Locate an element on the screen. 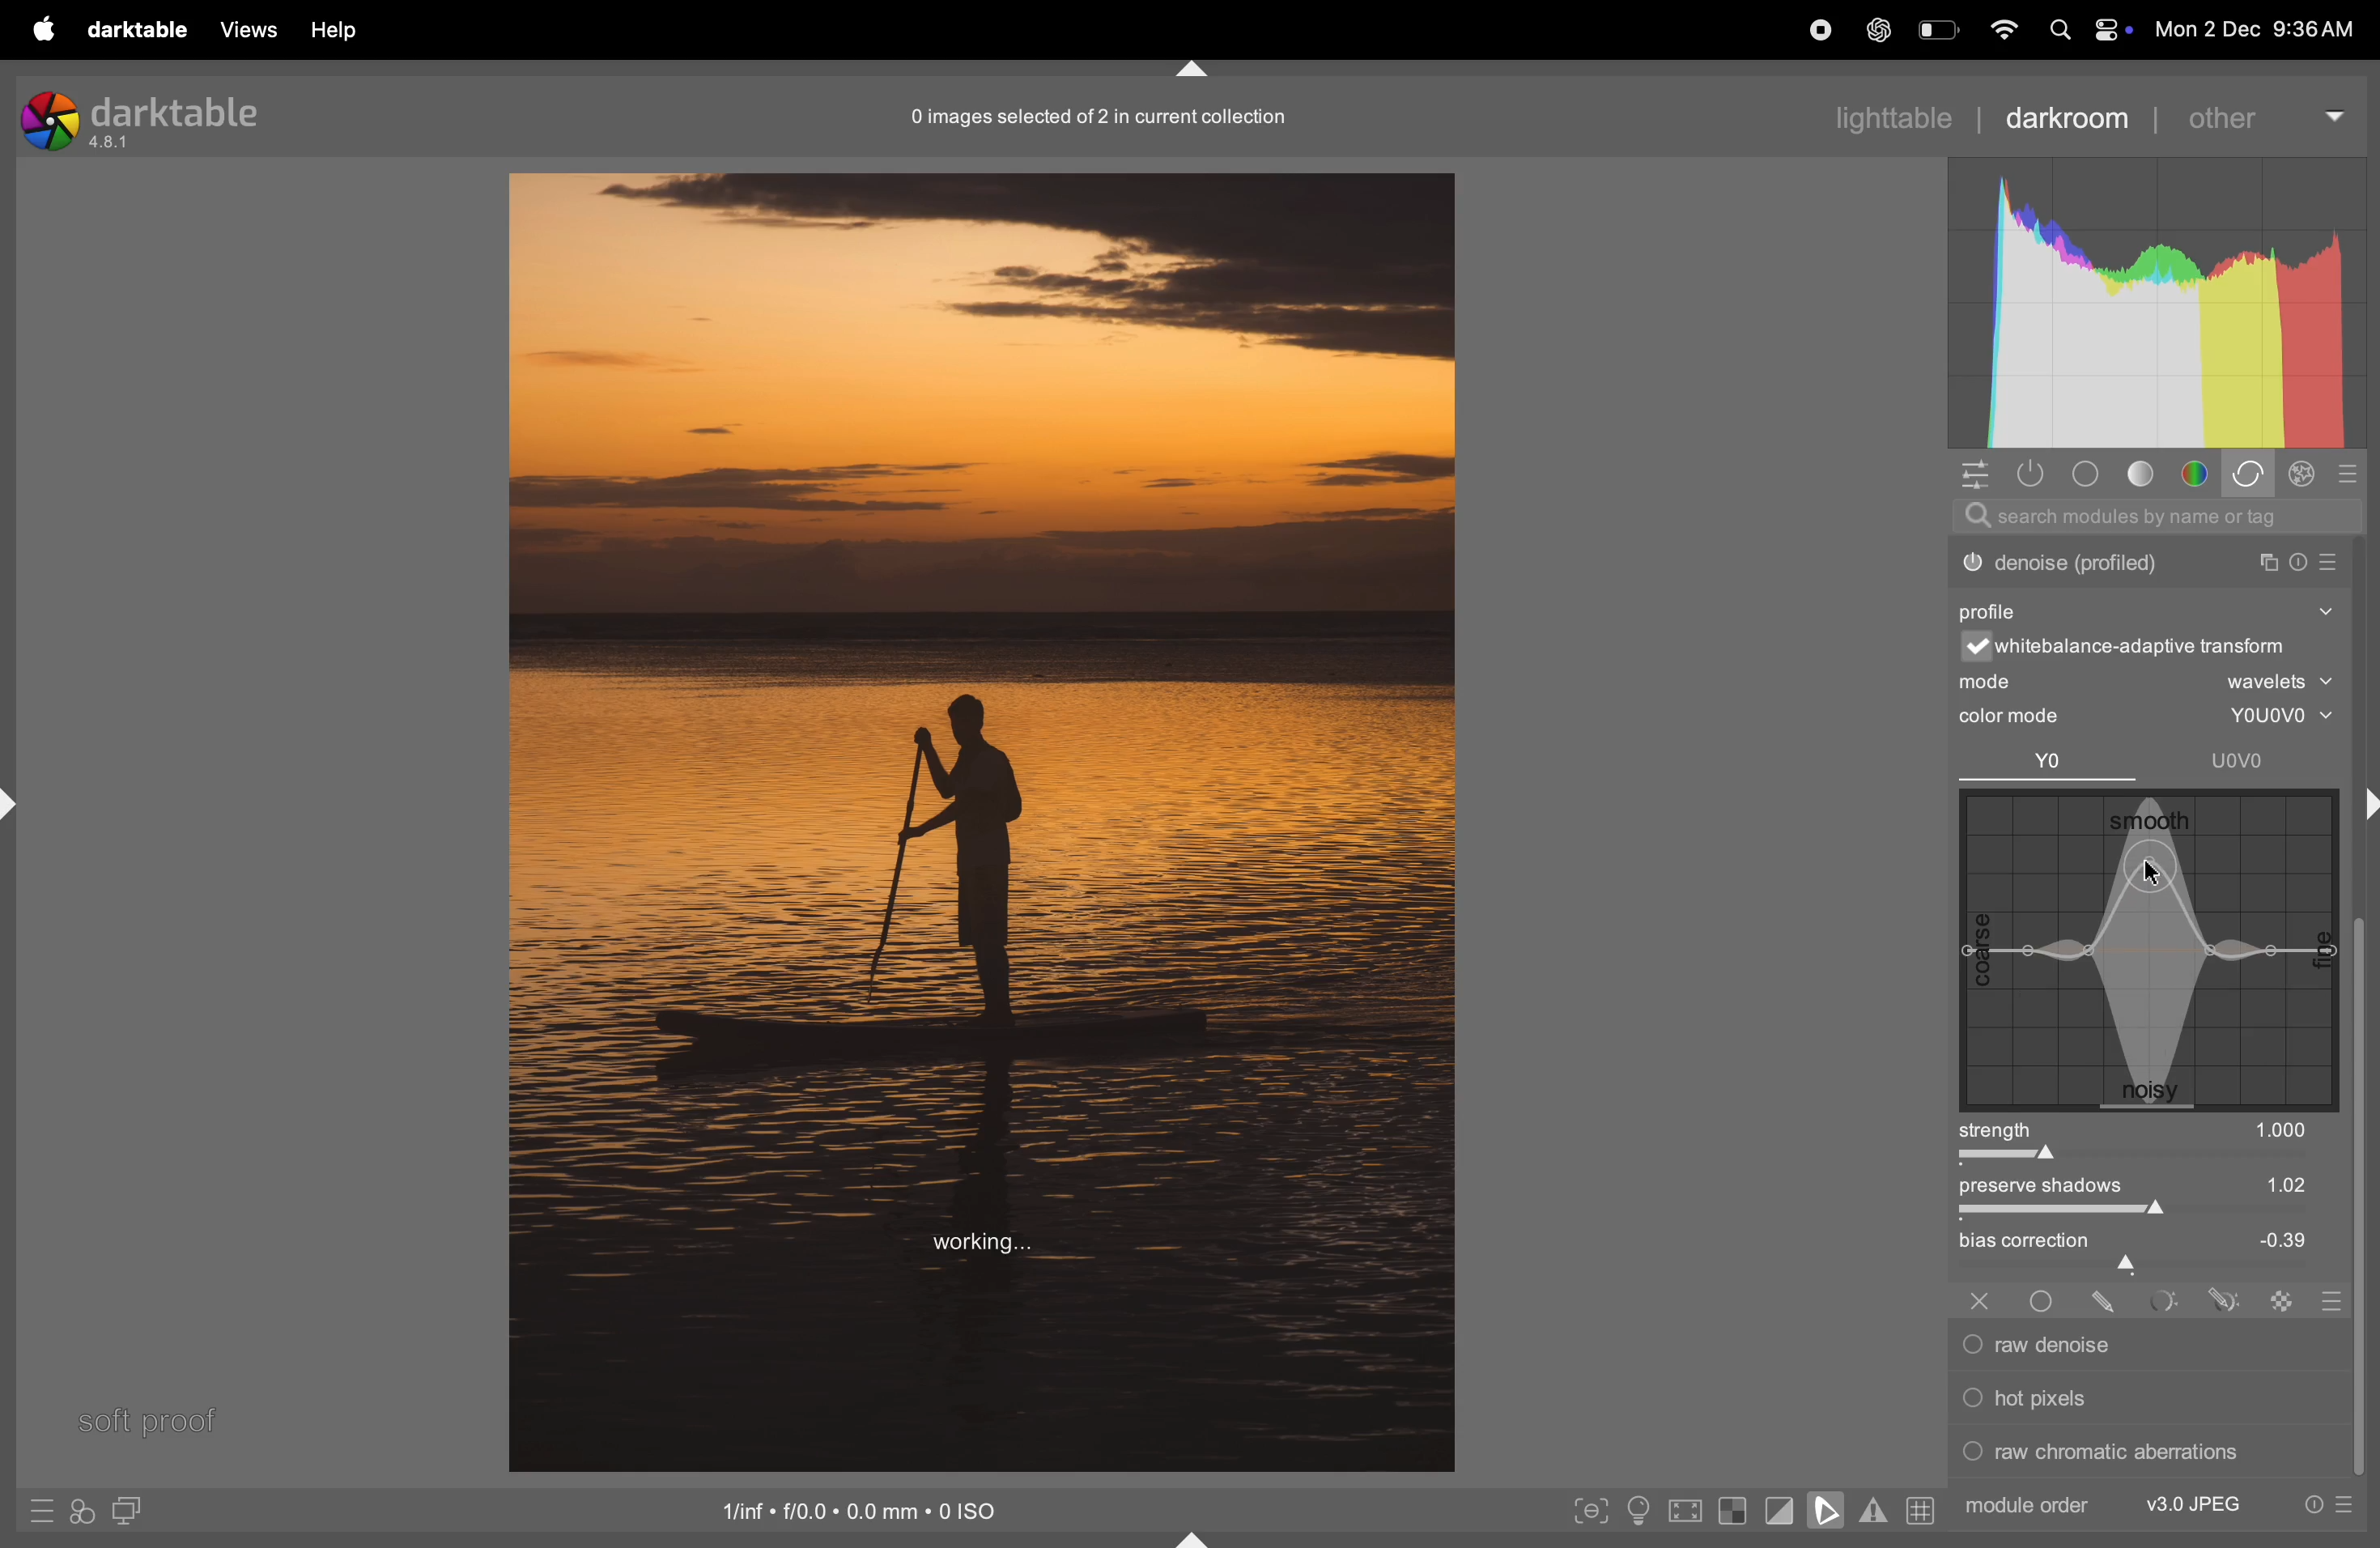  show ony active modules is located at coordinates (2035, 474).